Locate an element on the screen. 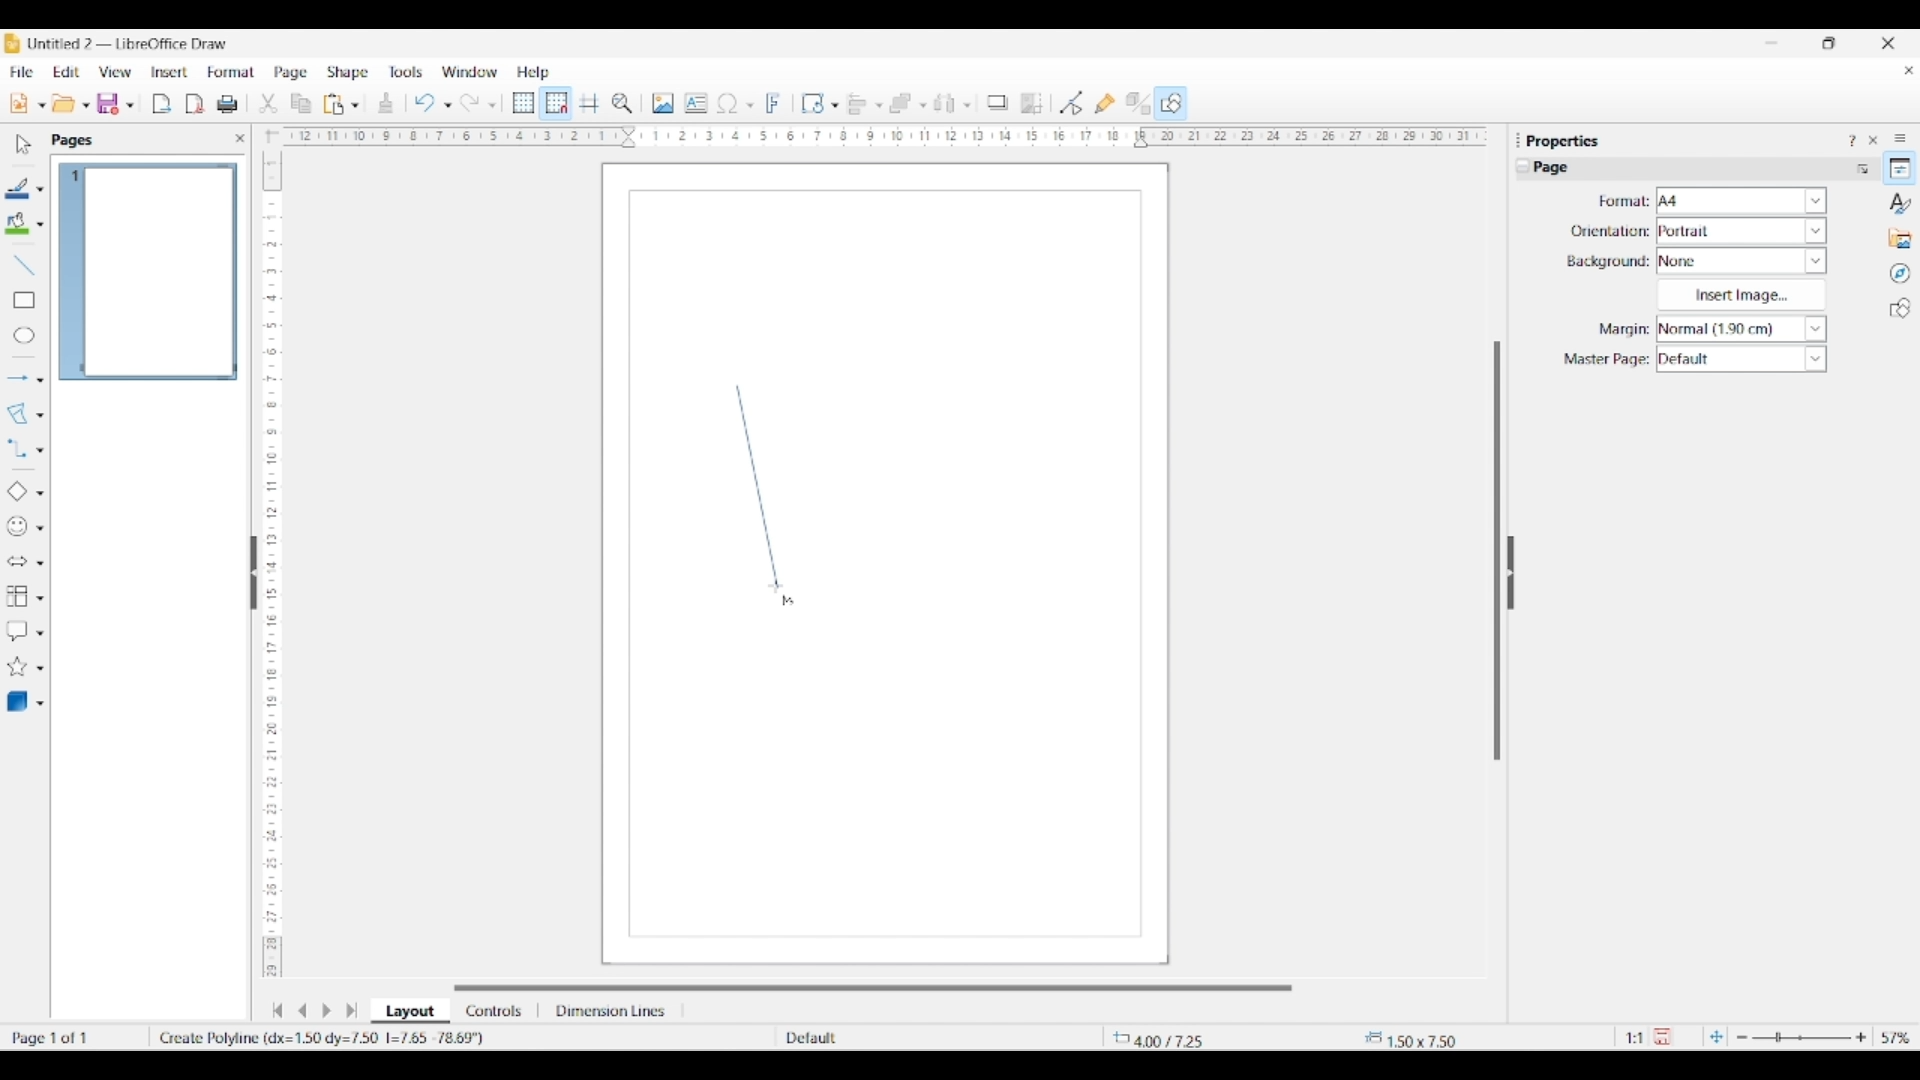 The height and width of the screenshot is (1080, 1920). Undo last action done is located at coordinates (425, 102).